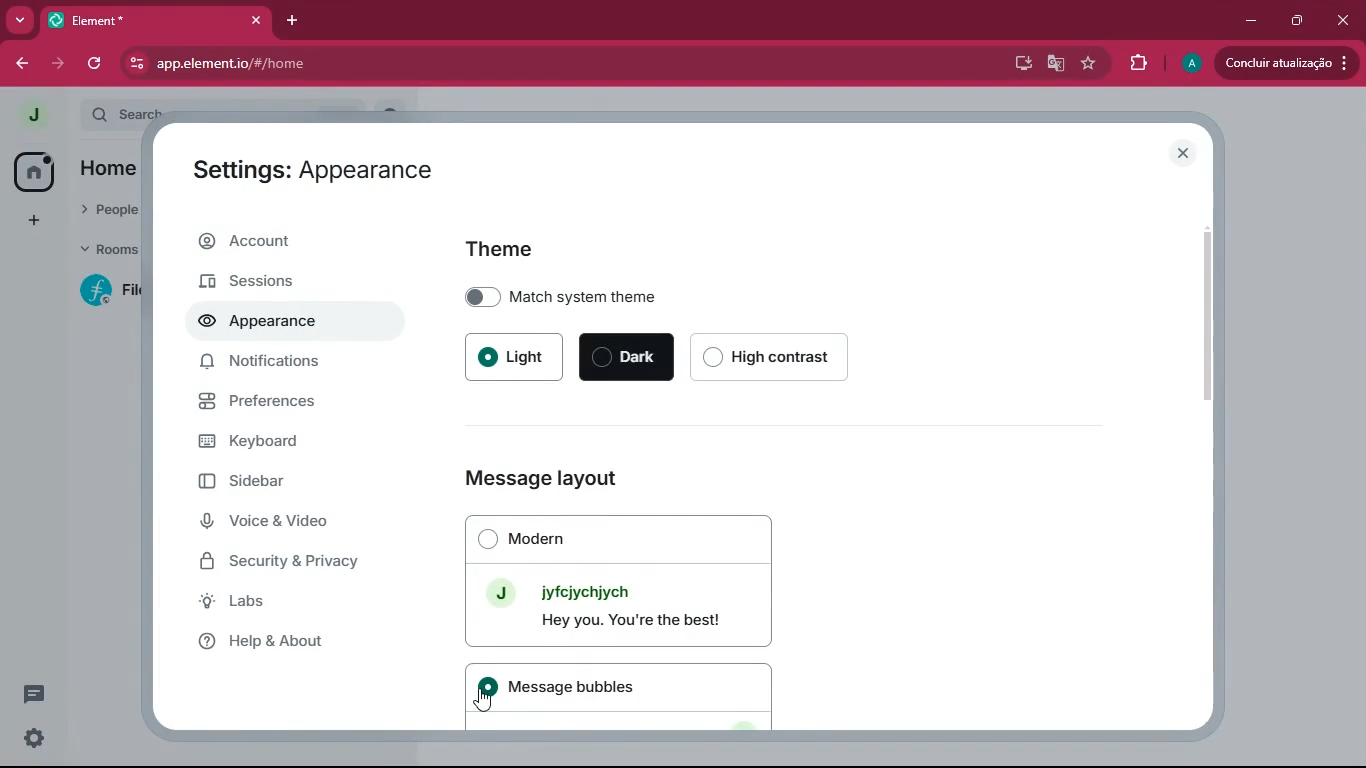 Image resolution: width=1366 pixels, height=768 pixels. What do you see at coordinates (272, 437) in the screenshot?
I see `Keyboard` at bounding box center [272, 437].